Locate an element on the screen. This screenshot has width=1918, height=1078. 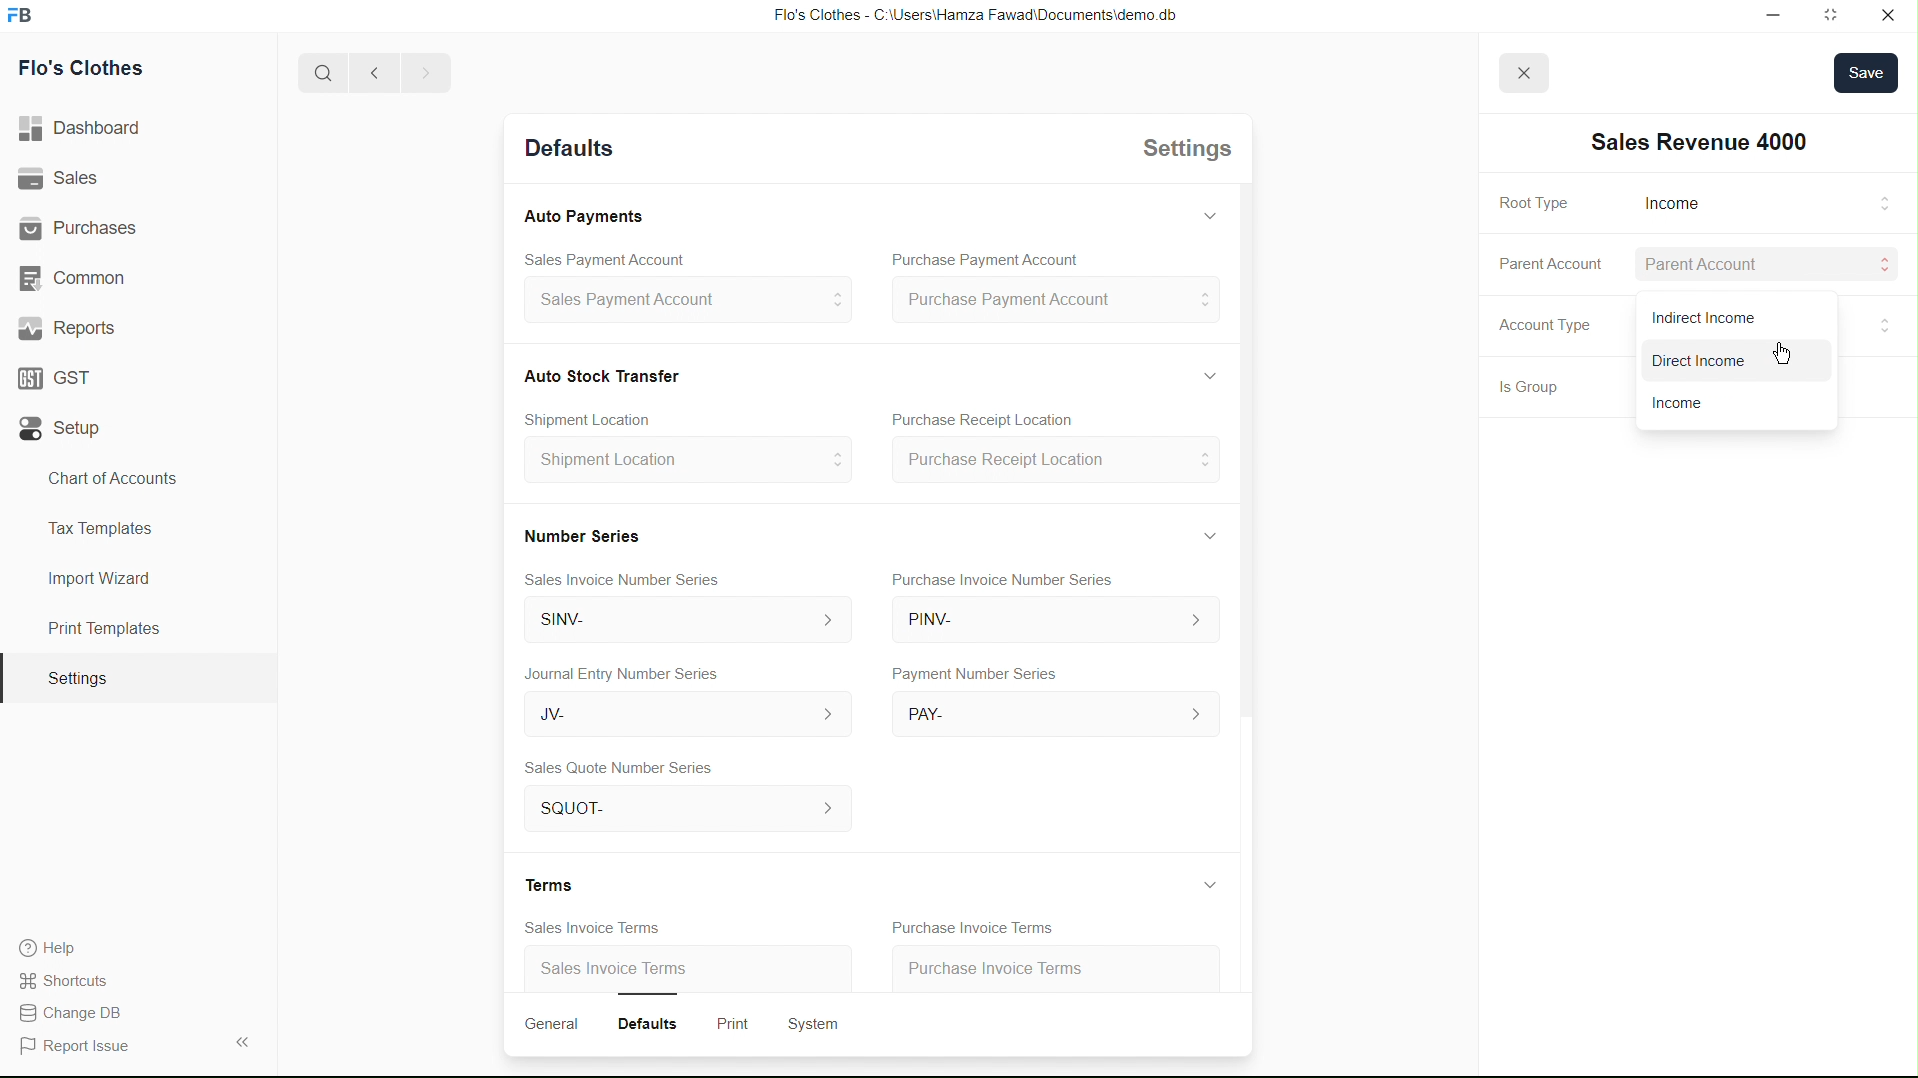
General is located at coordinates (554, 1024).